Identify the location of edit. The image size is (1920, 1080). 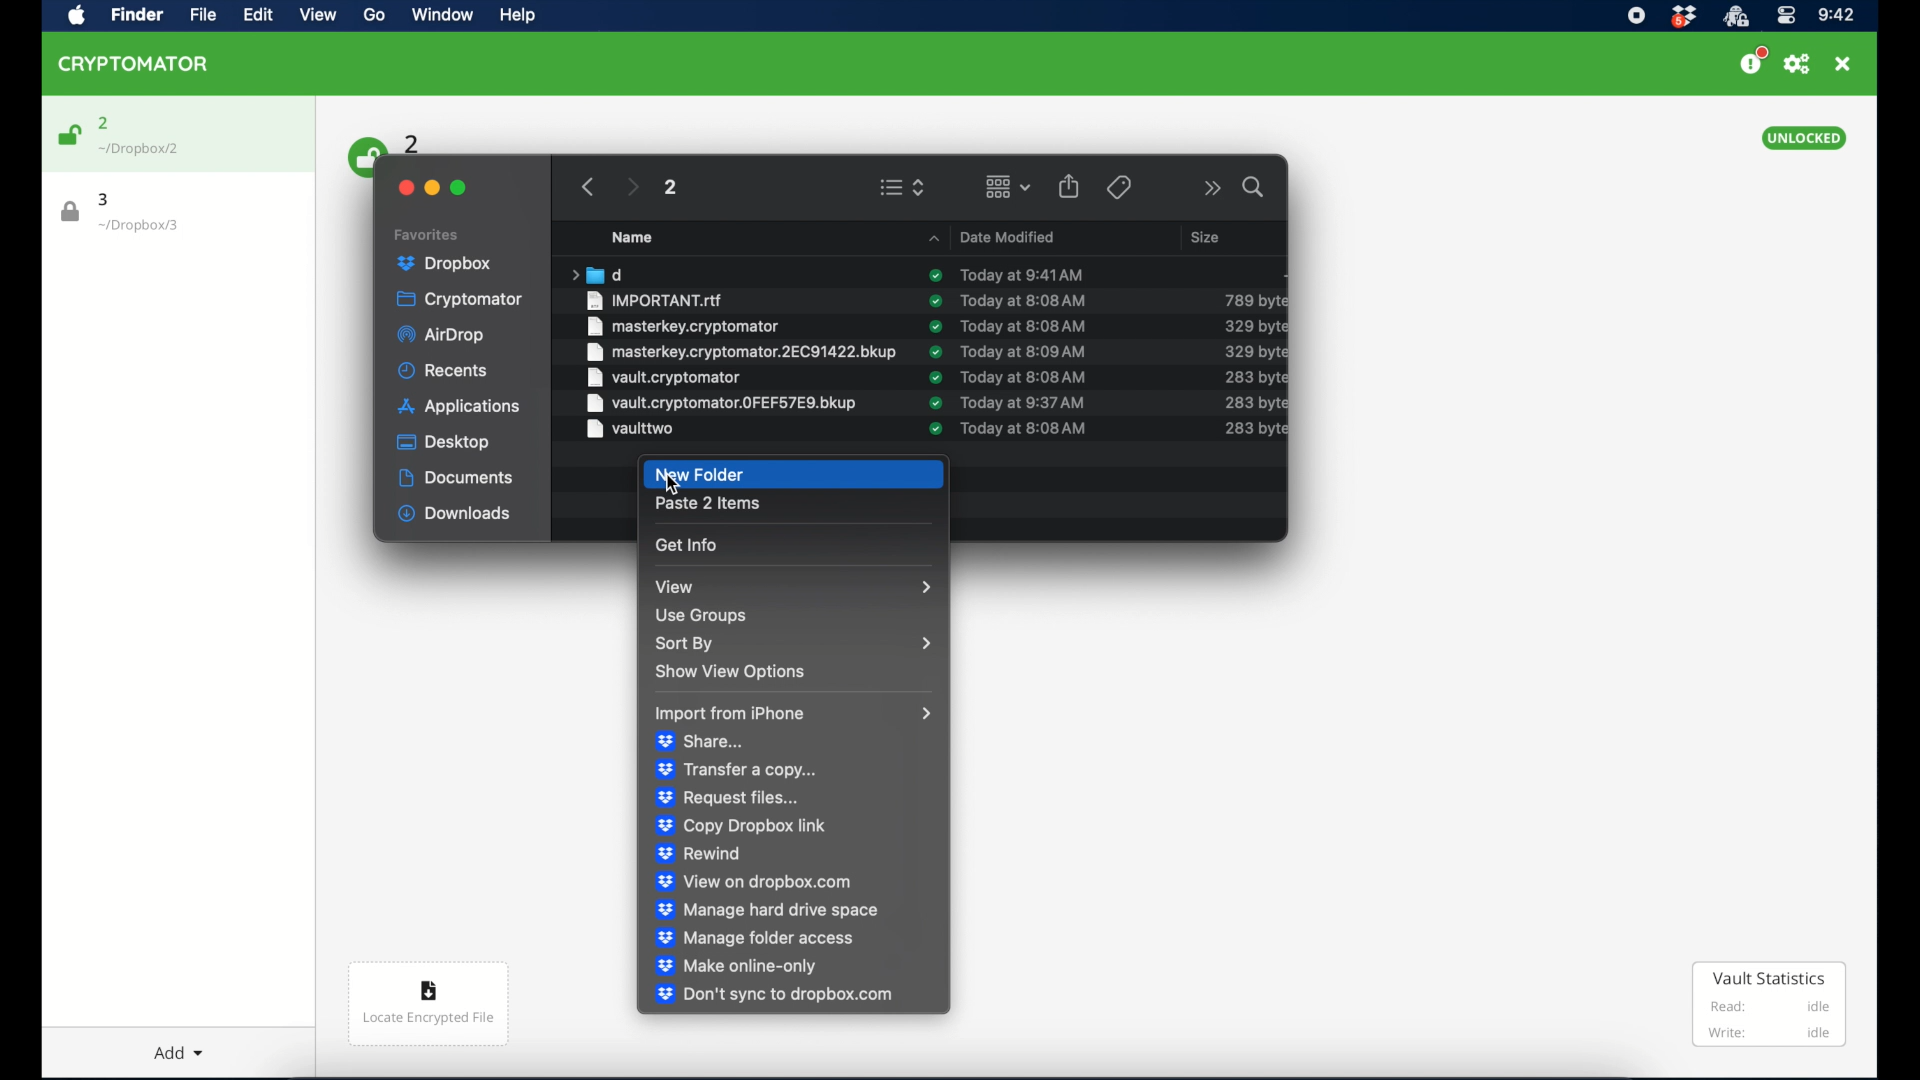
(257, 14).